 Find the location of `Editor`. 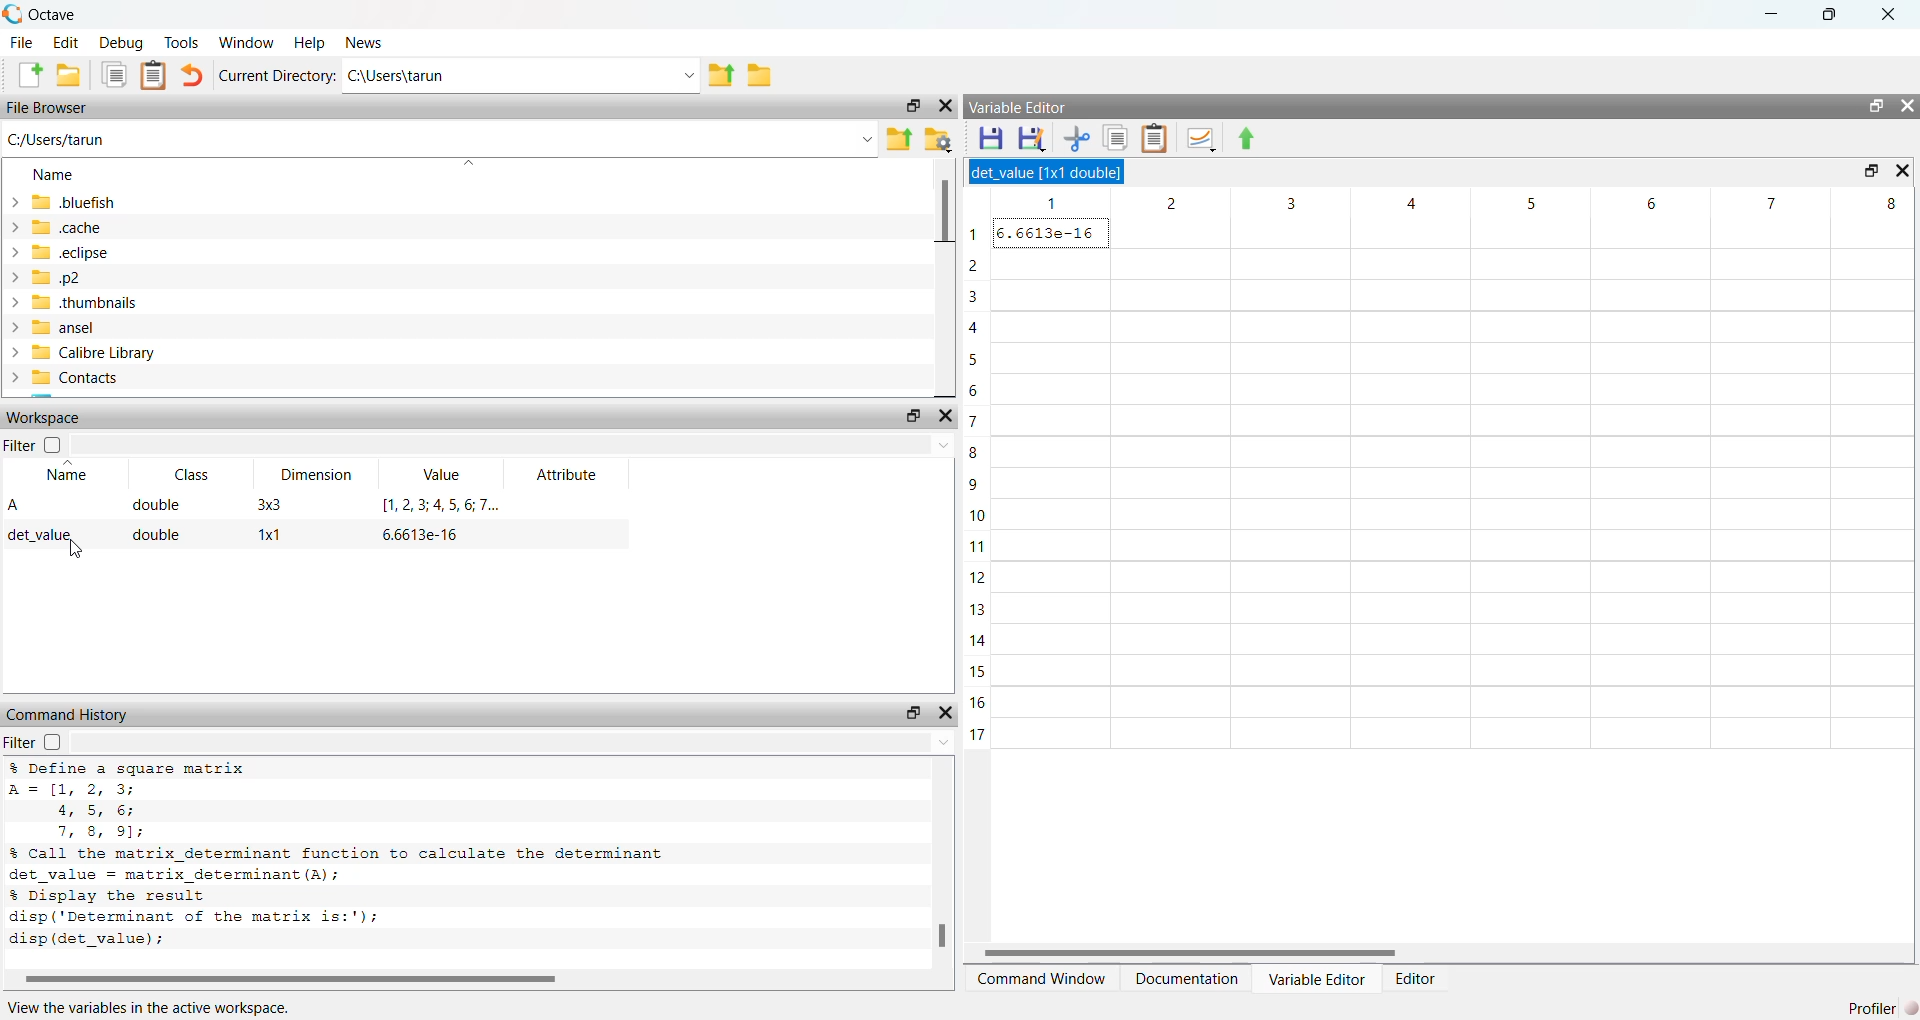

Editor is located at coordinates (1418, 978).